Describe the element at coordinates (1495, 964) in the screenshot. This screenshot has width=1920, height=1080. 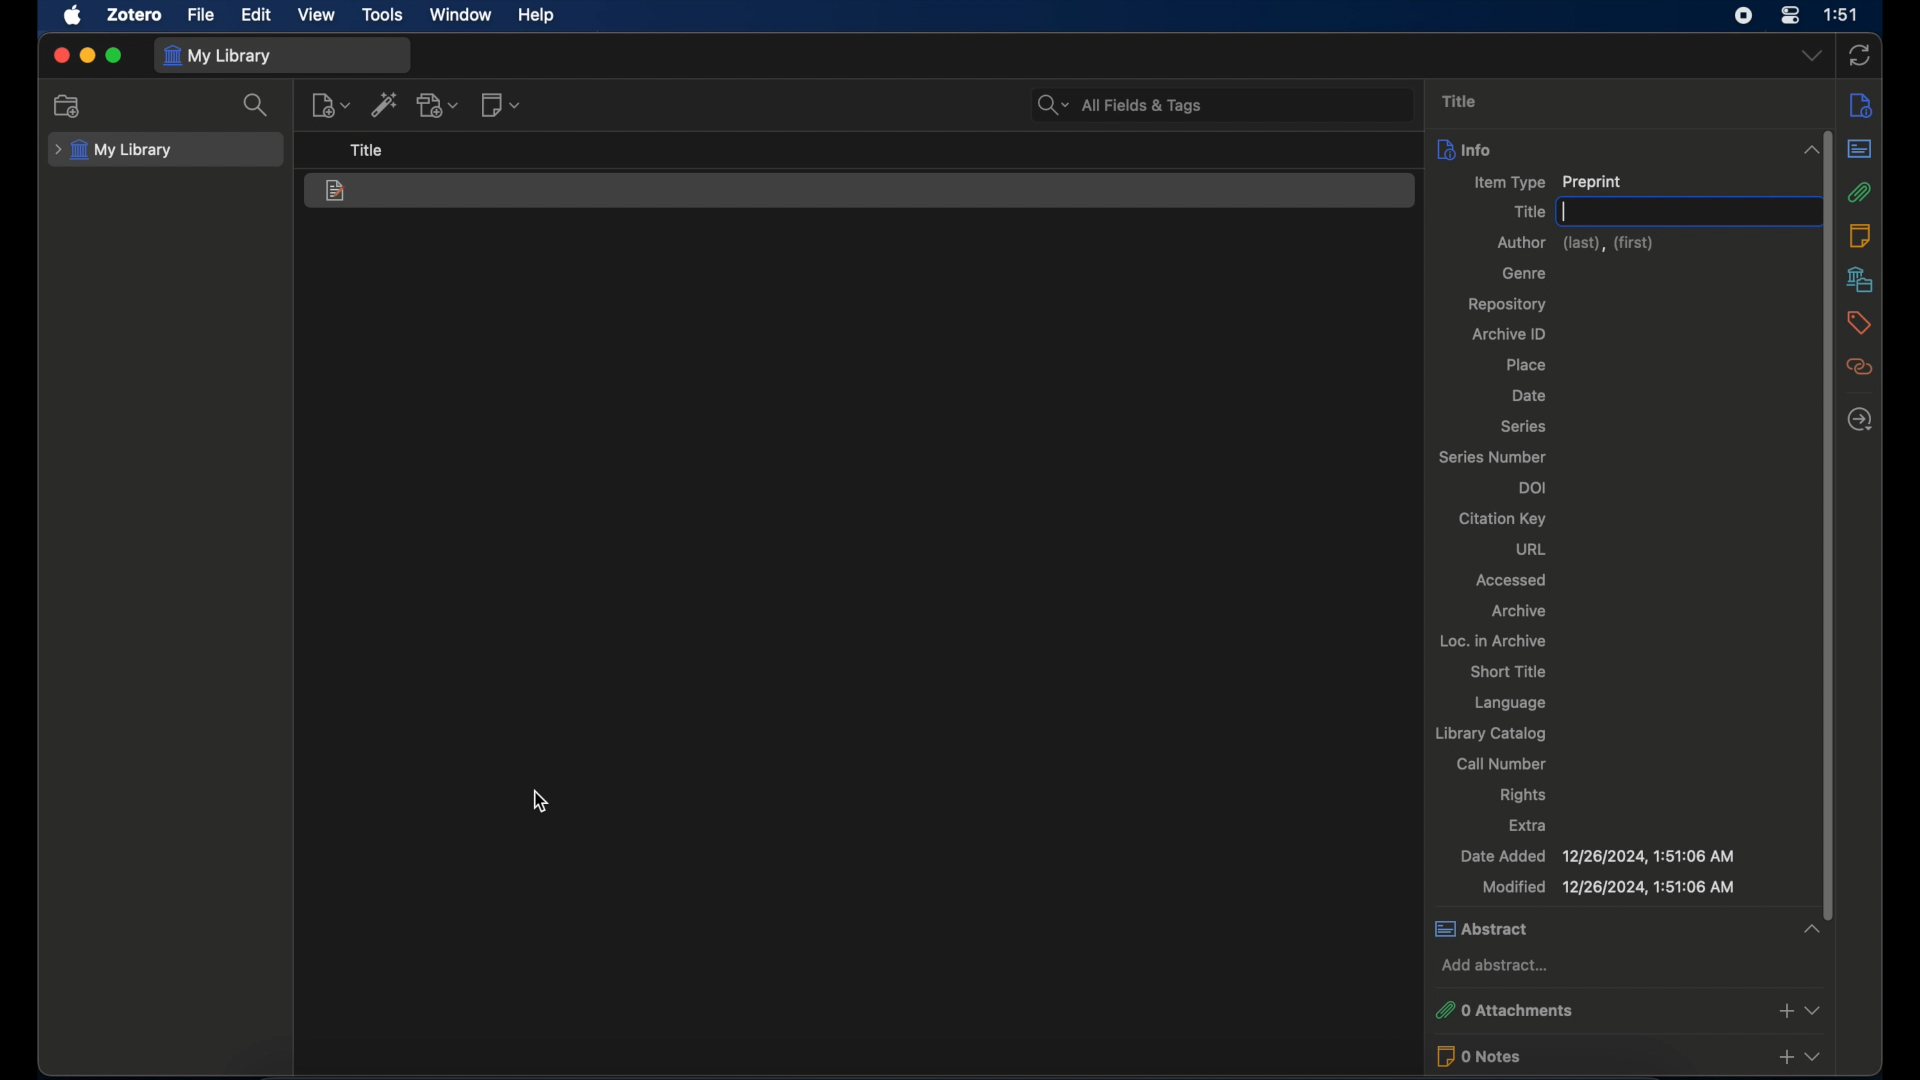
I see `add abstract` at that location.